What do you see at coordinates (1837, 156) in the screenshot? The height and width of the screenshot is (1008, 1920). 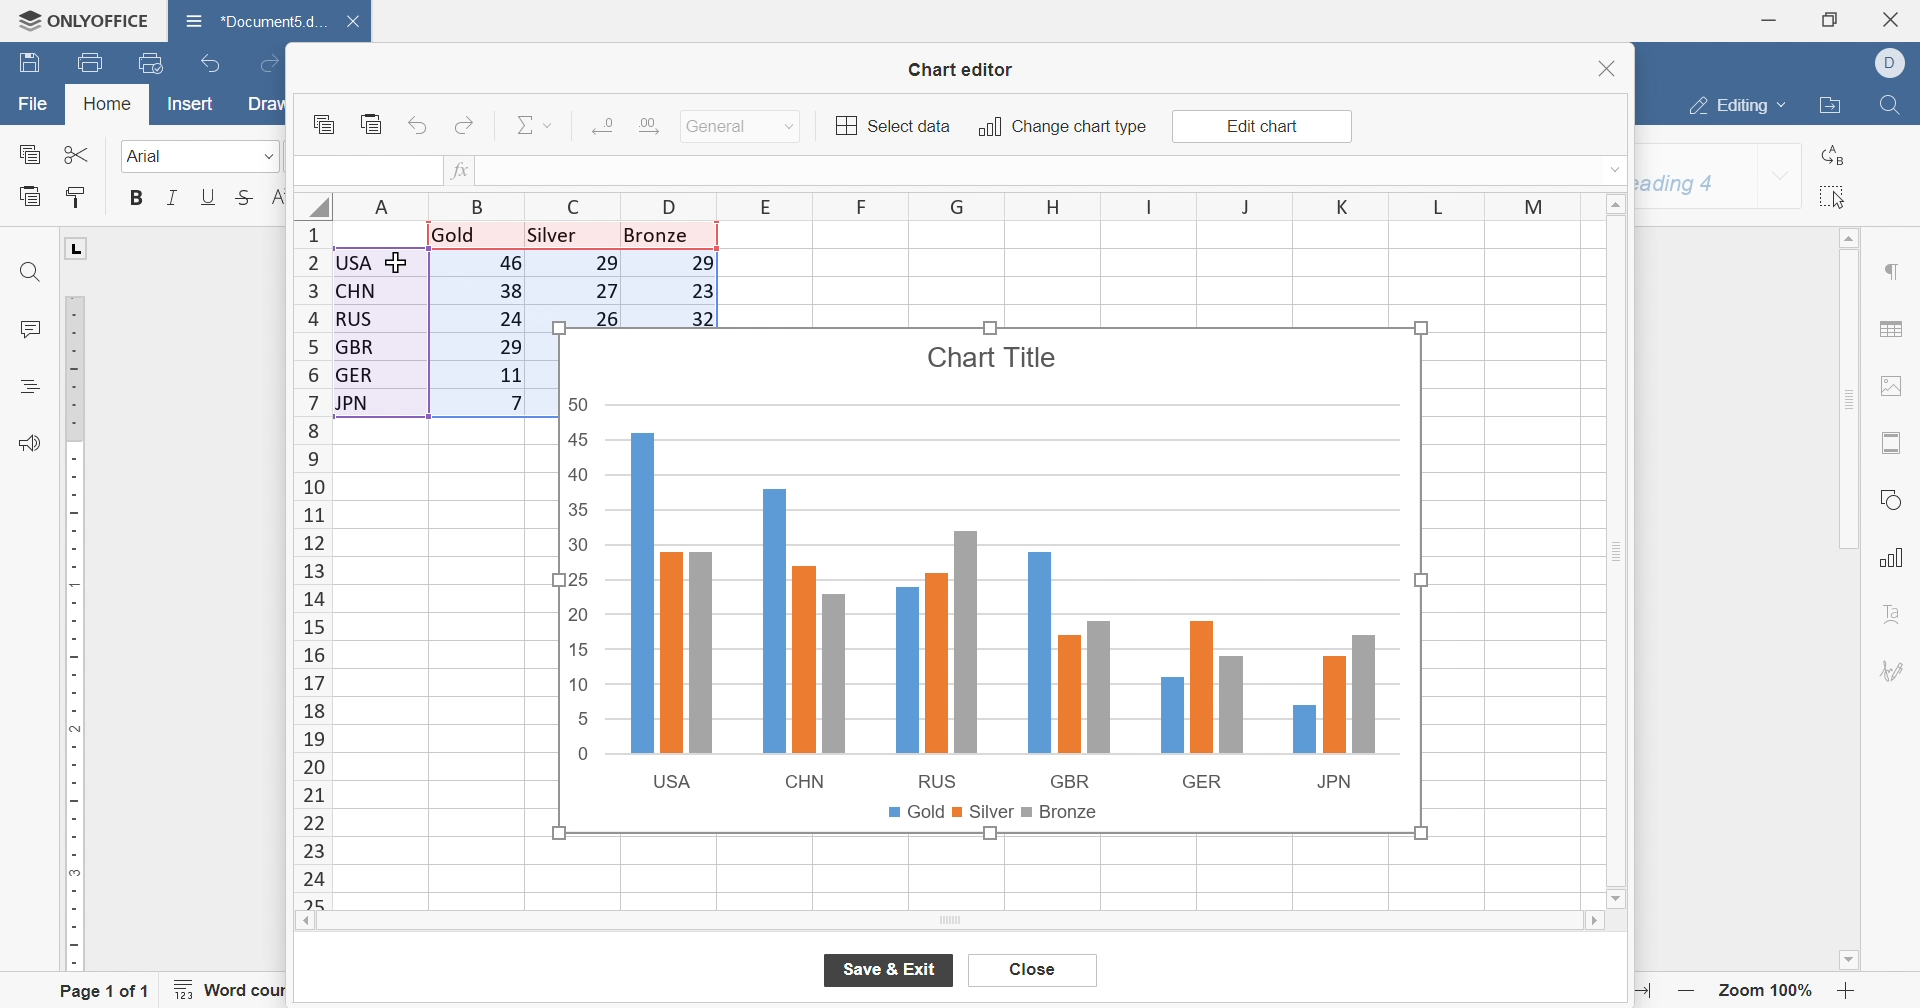 I see `replace` at bounding box center [1837, 156].